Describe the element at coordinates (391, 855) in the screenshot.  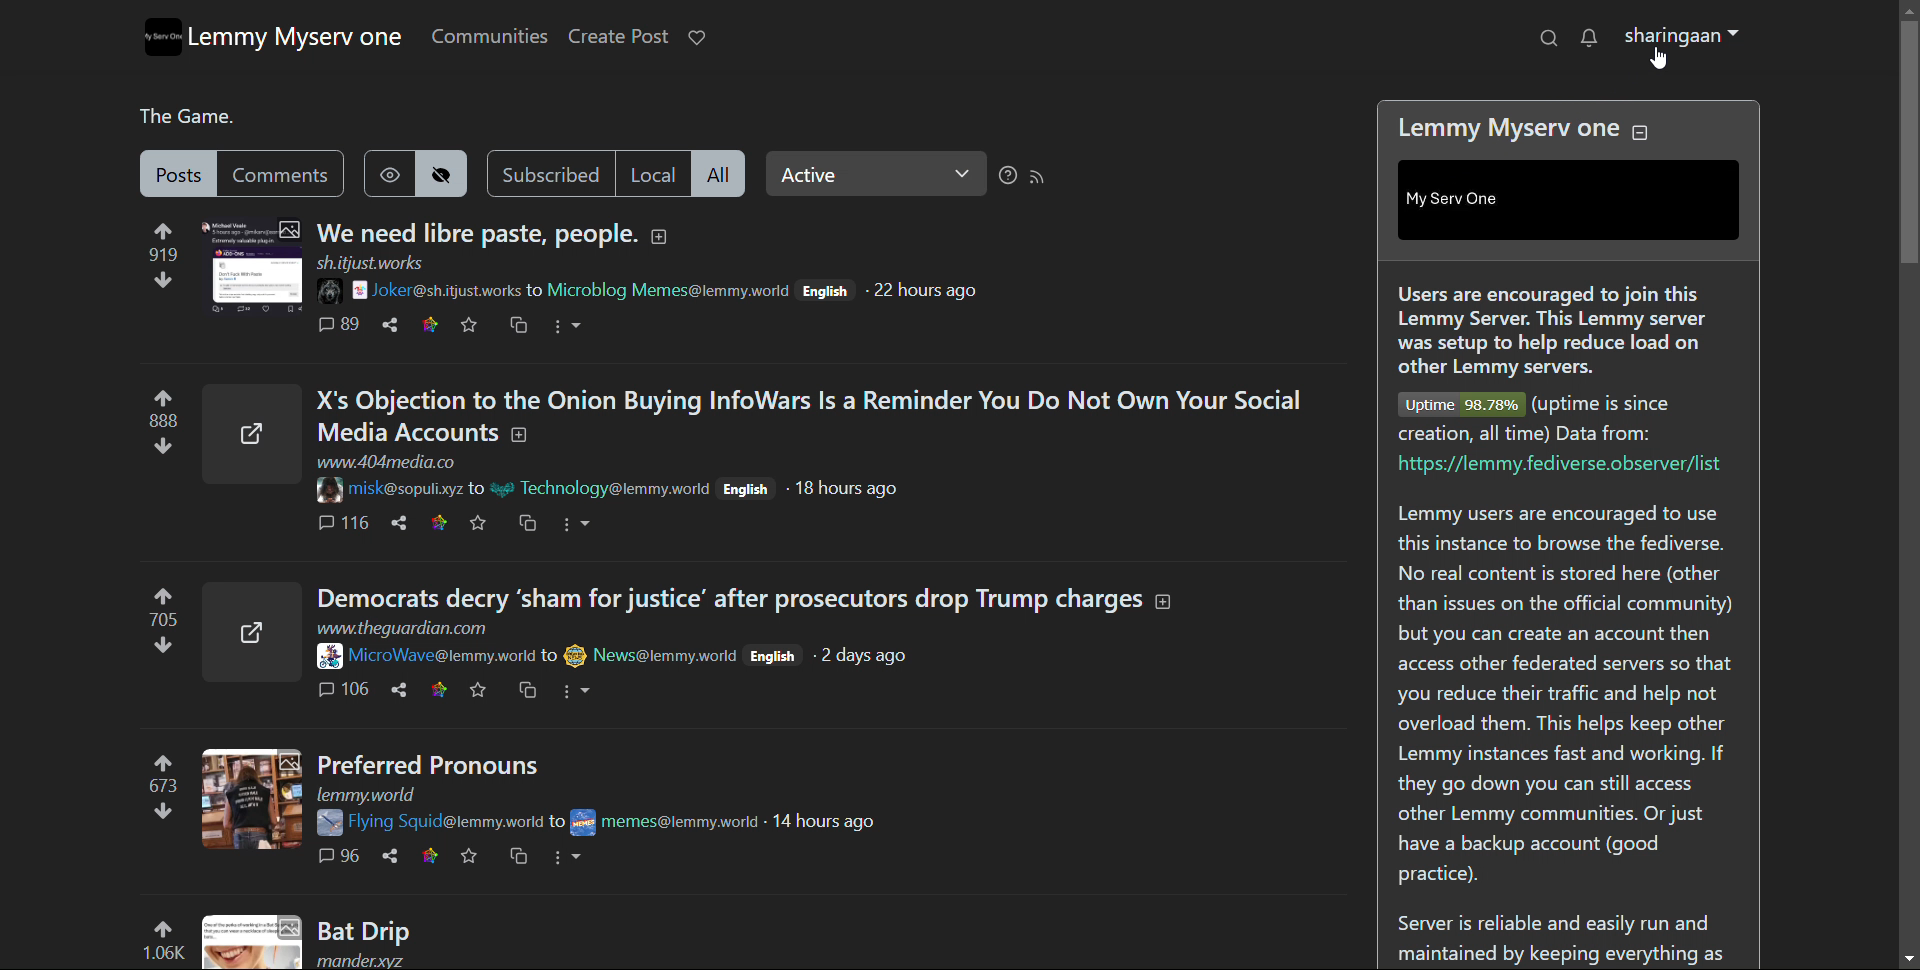
I see `share` at that location.